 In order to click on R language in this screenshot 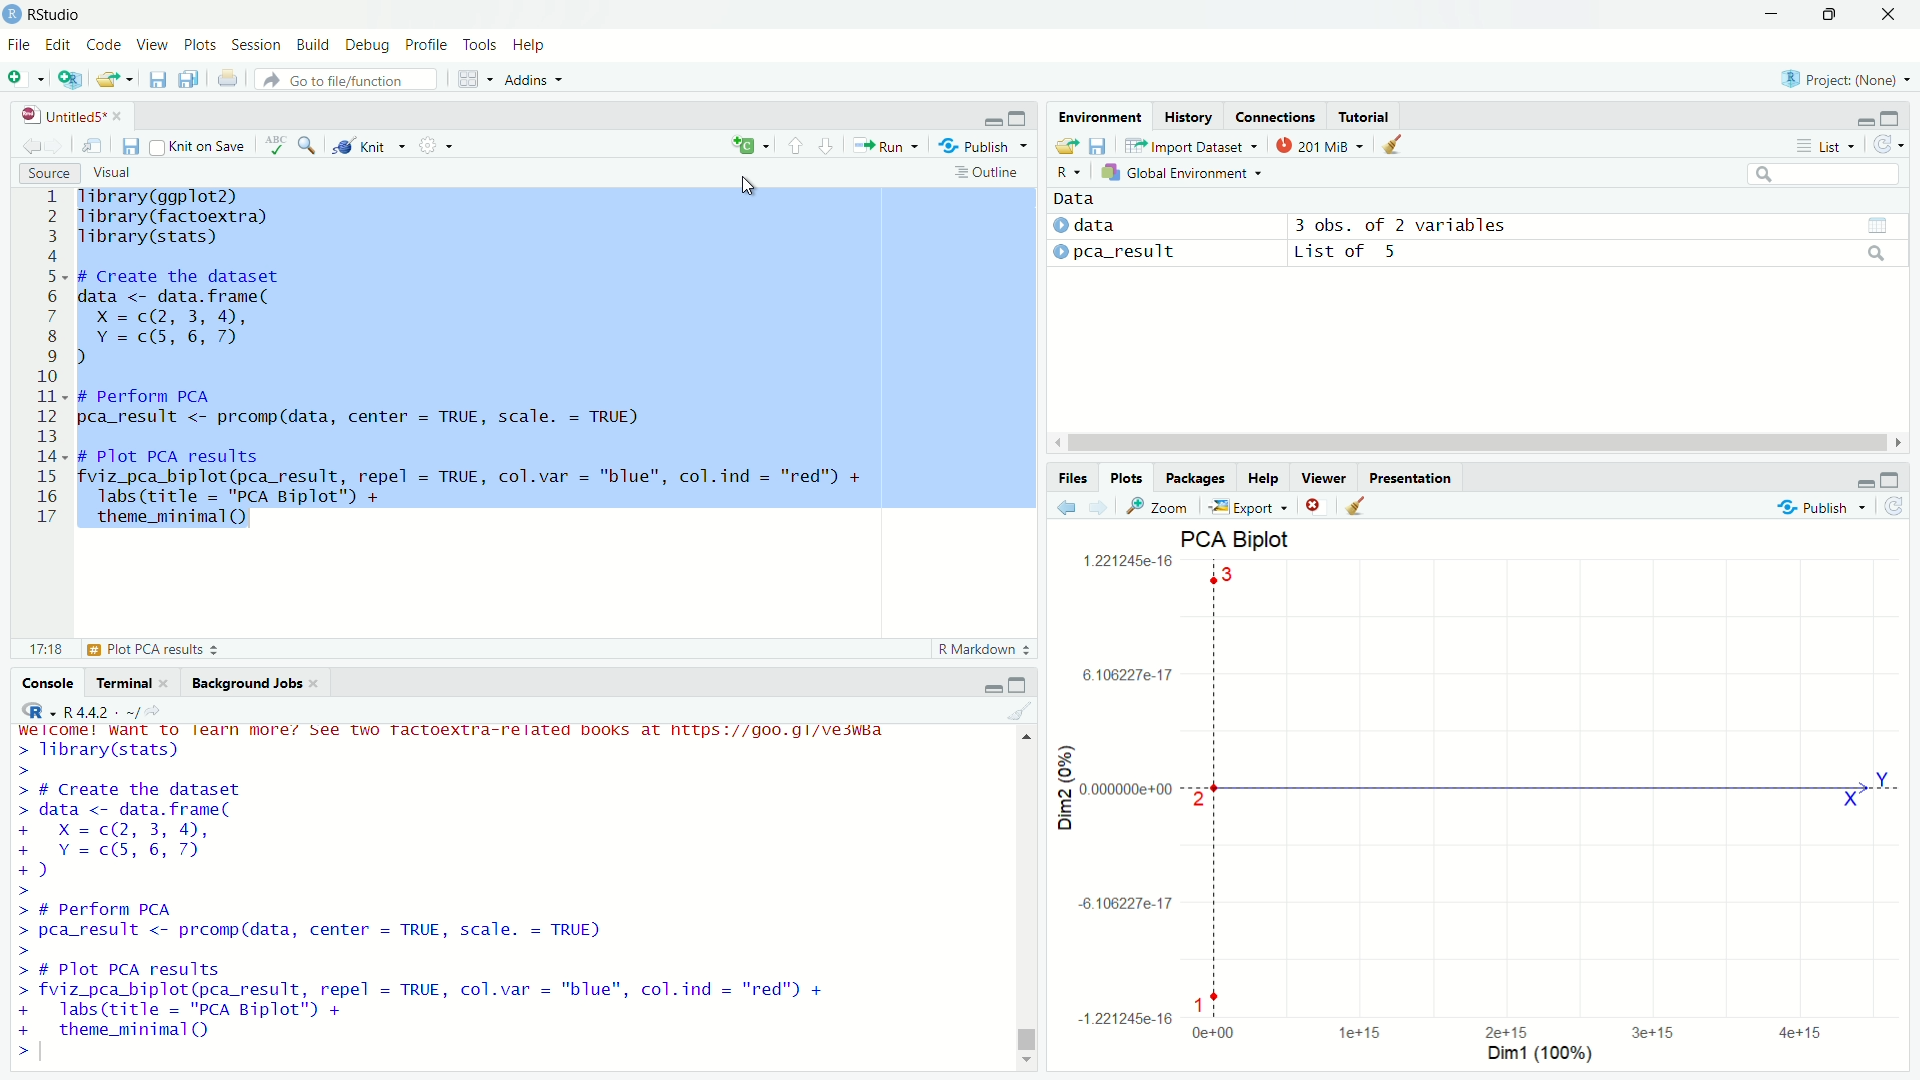, I will do `click(1070, 172)`.